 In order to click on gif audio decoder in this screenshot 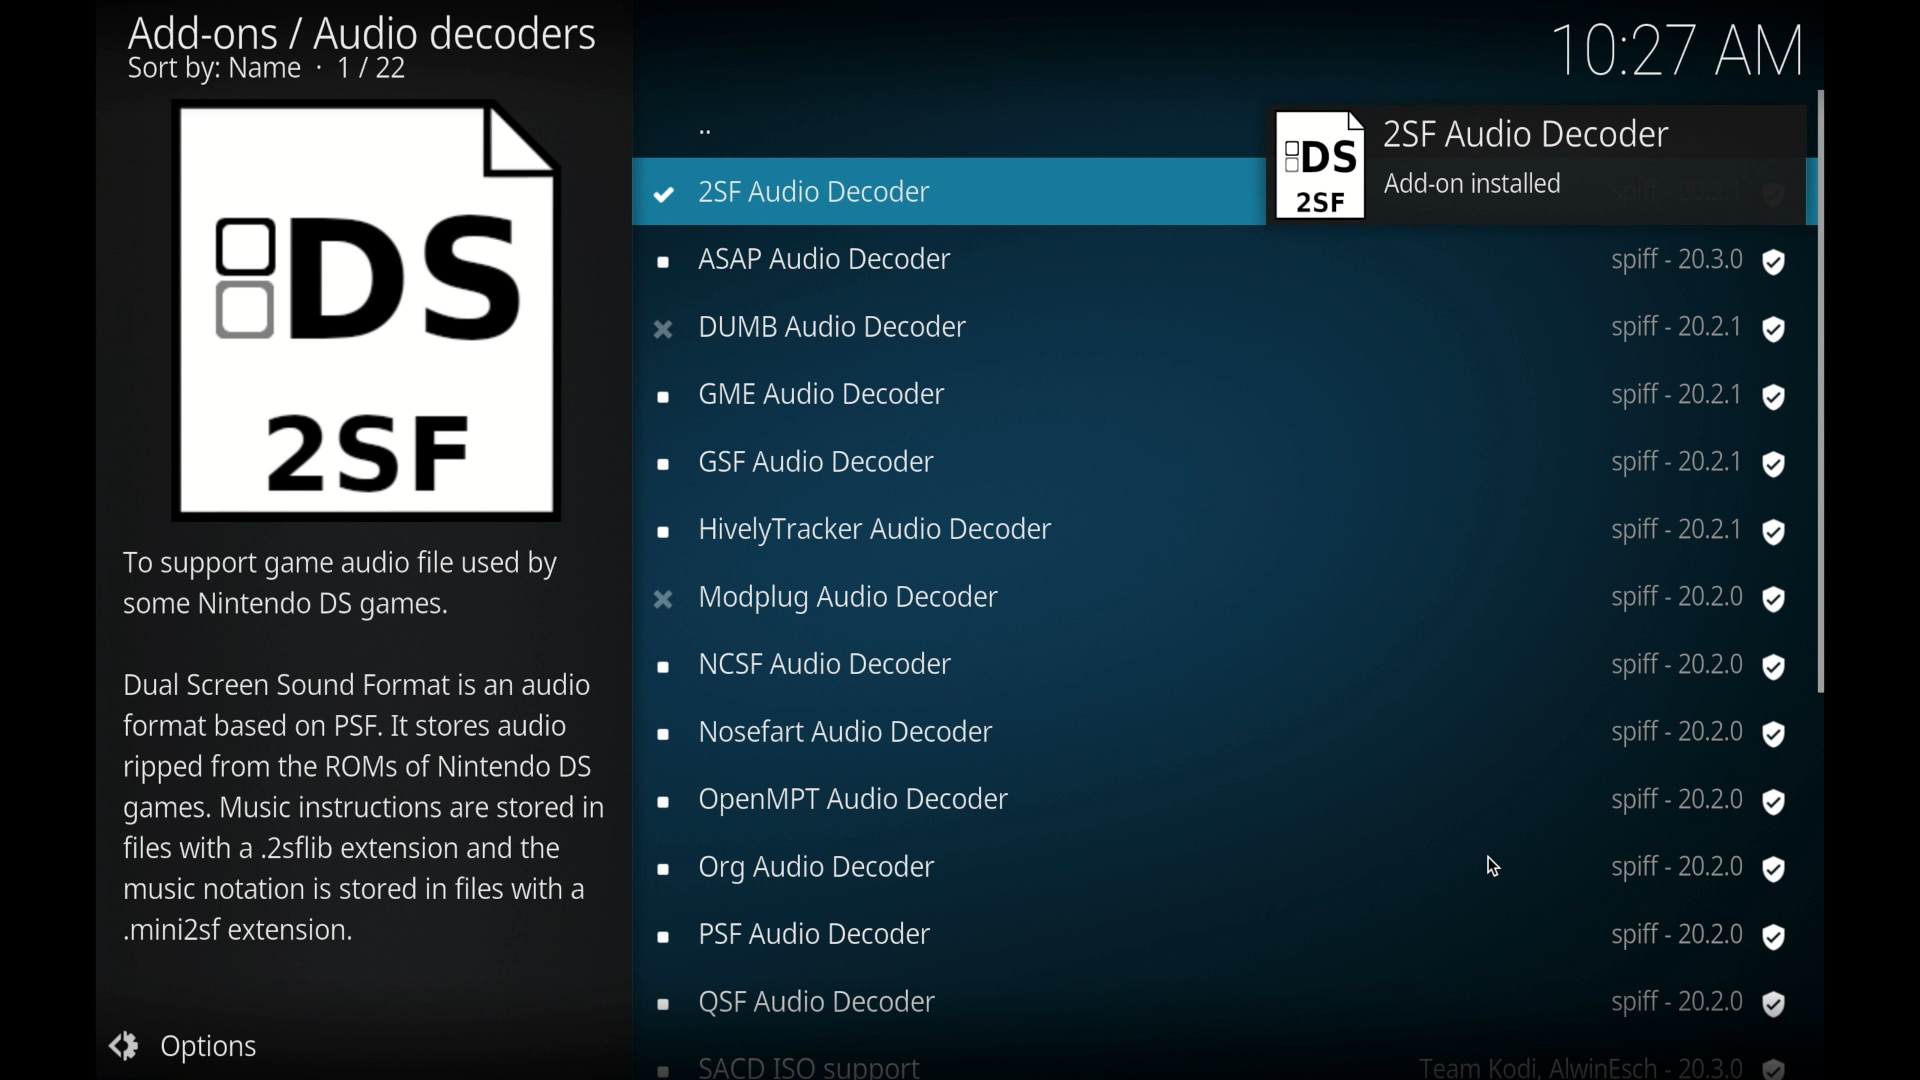, I will do `click(1222, 465)`.